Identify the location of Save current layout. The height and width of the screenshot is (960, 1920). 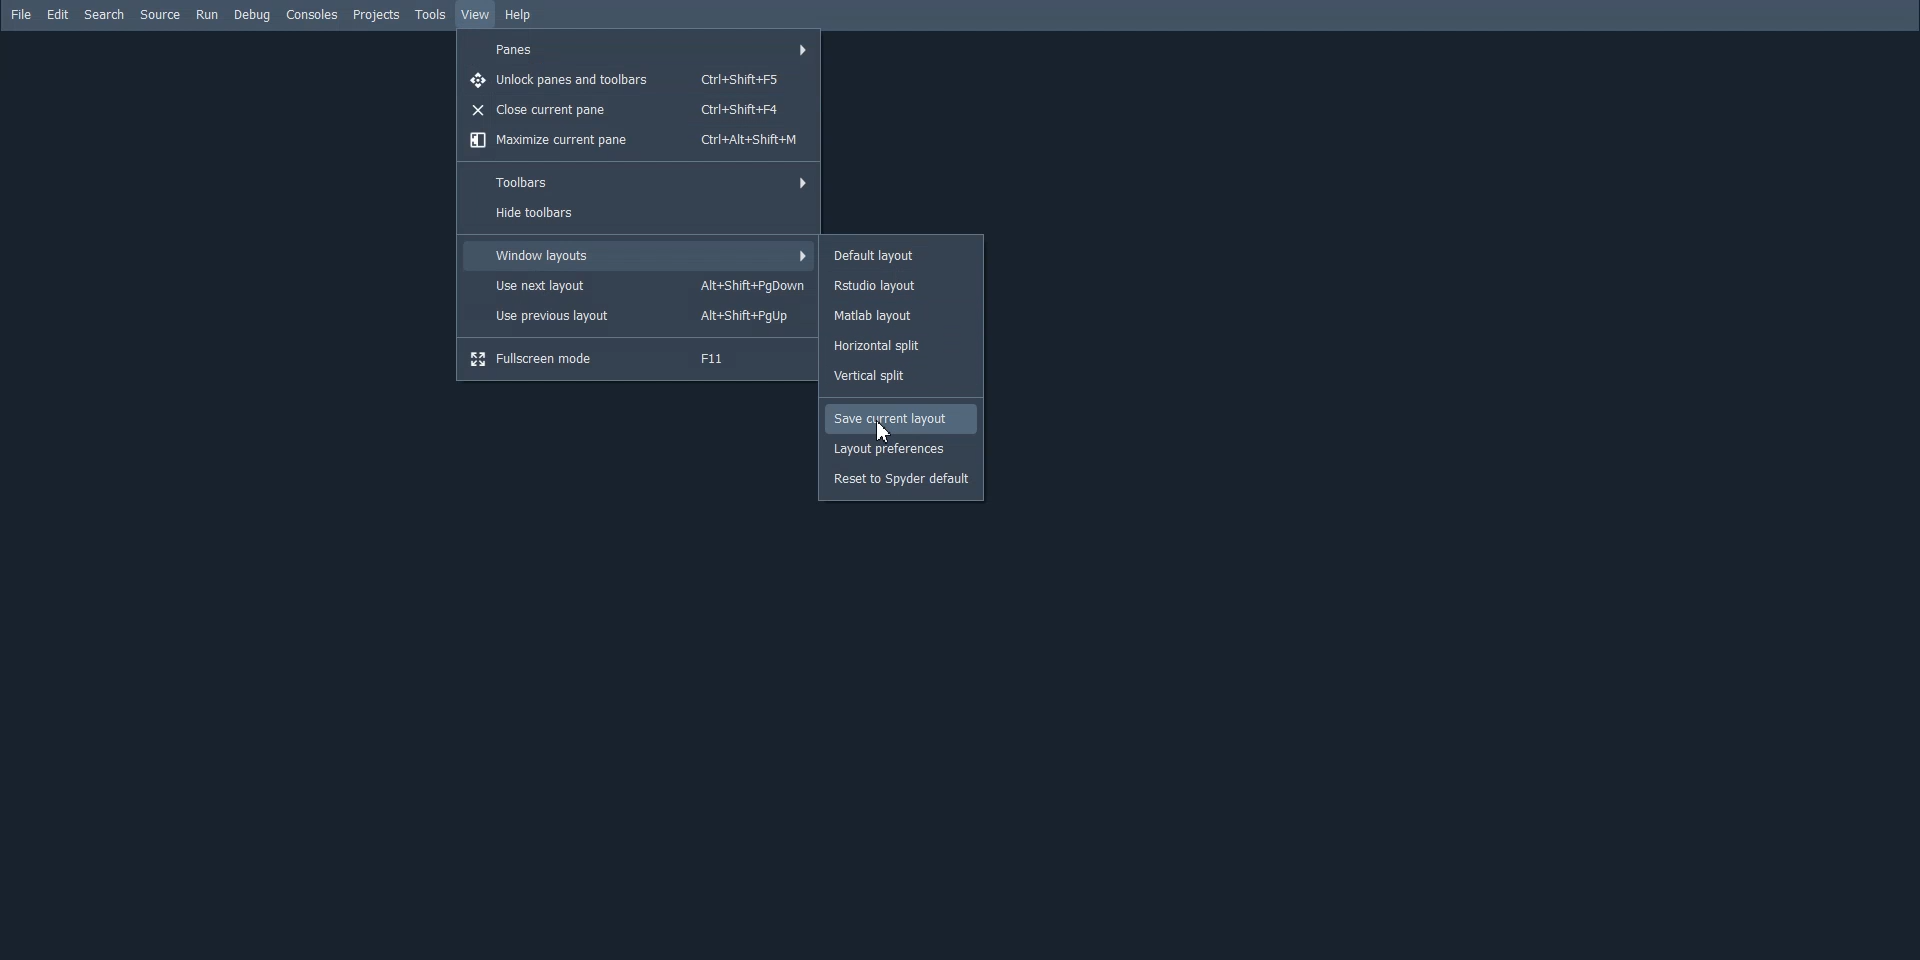
(901, 418).